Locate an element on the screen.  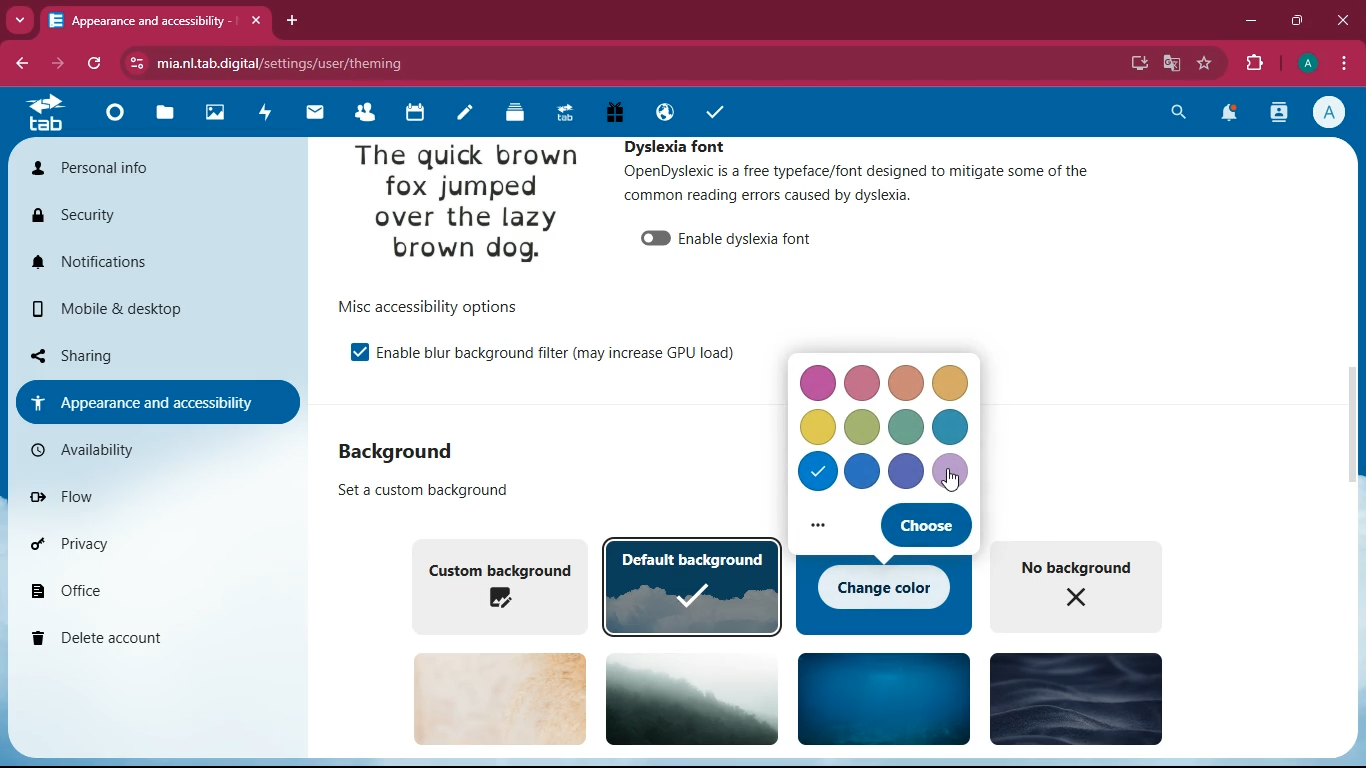
set a custom background is located at coordinates (432, 491).